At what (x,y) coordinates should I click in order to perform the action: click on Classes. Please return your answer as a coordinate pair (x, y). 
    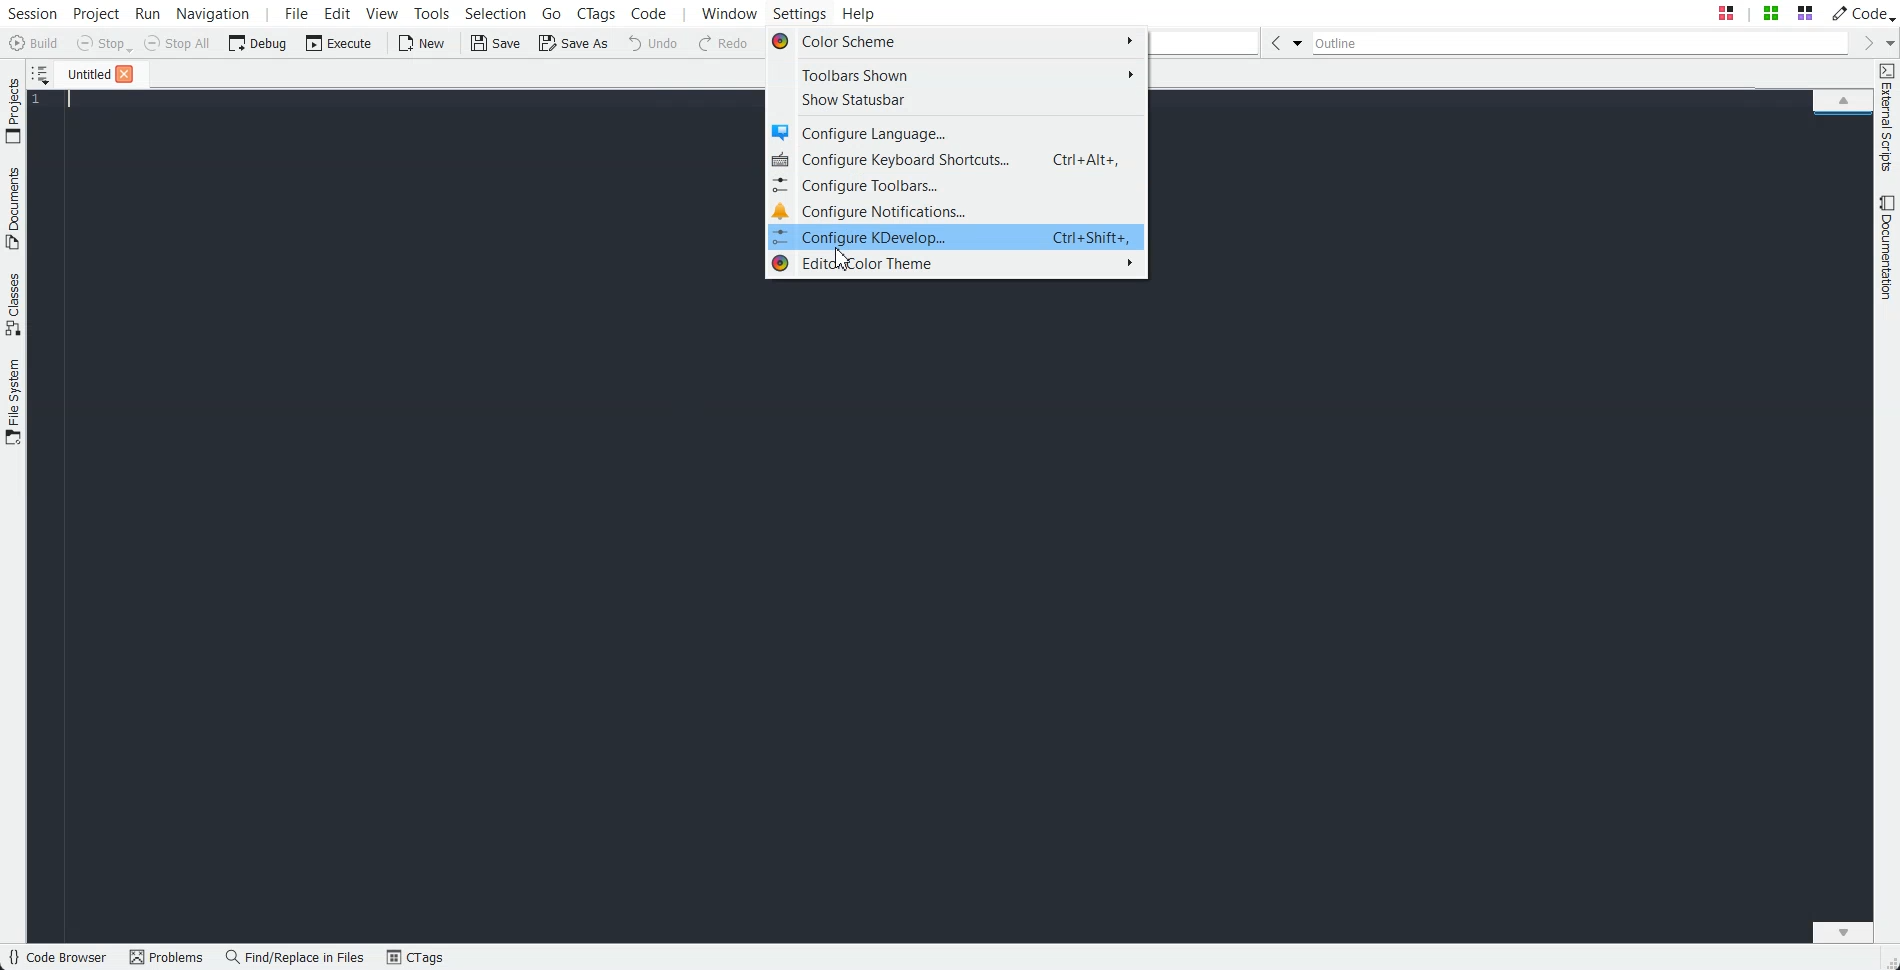
    Looking at the image, I should click on (14, 304).